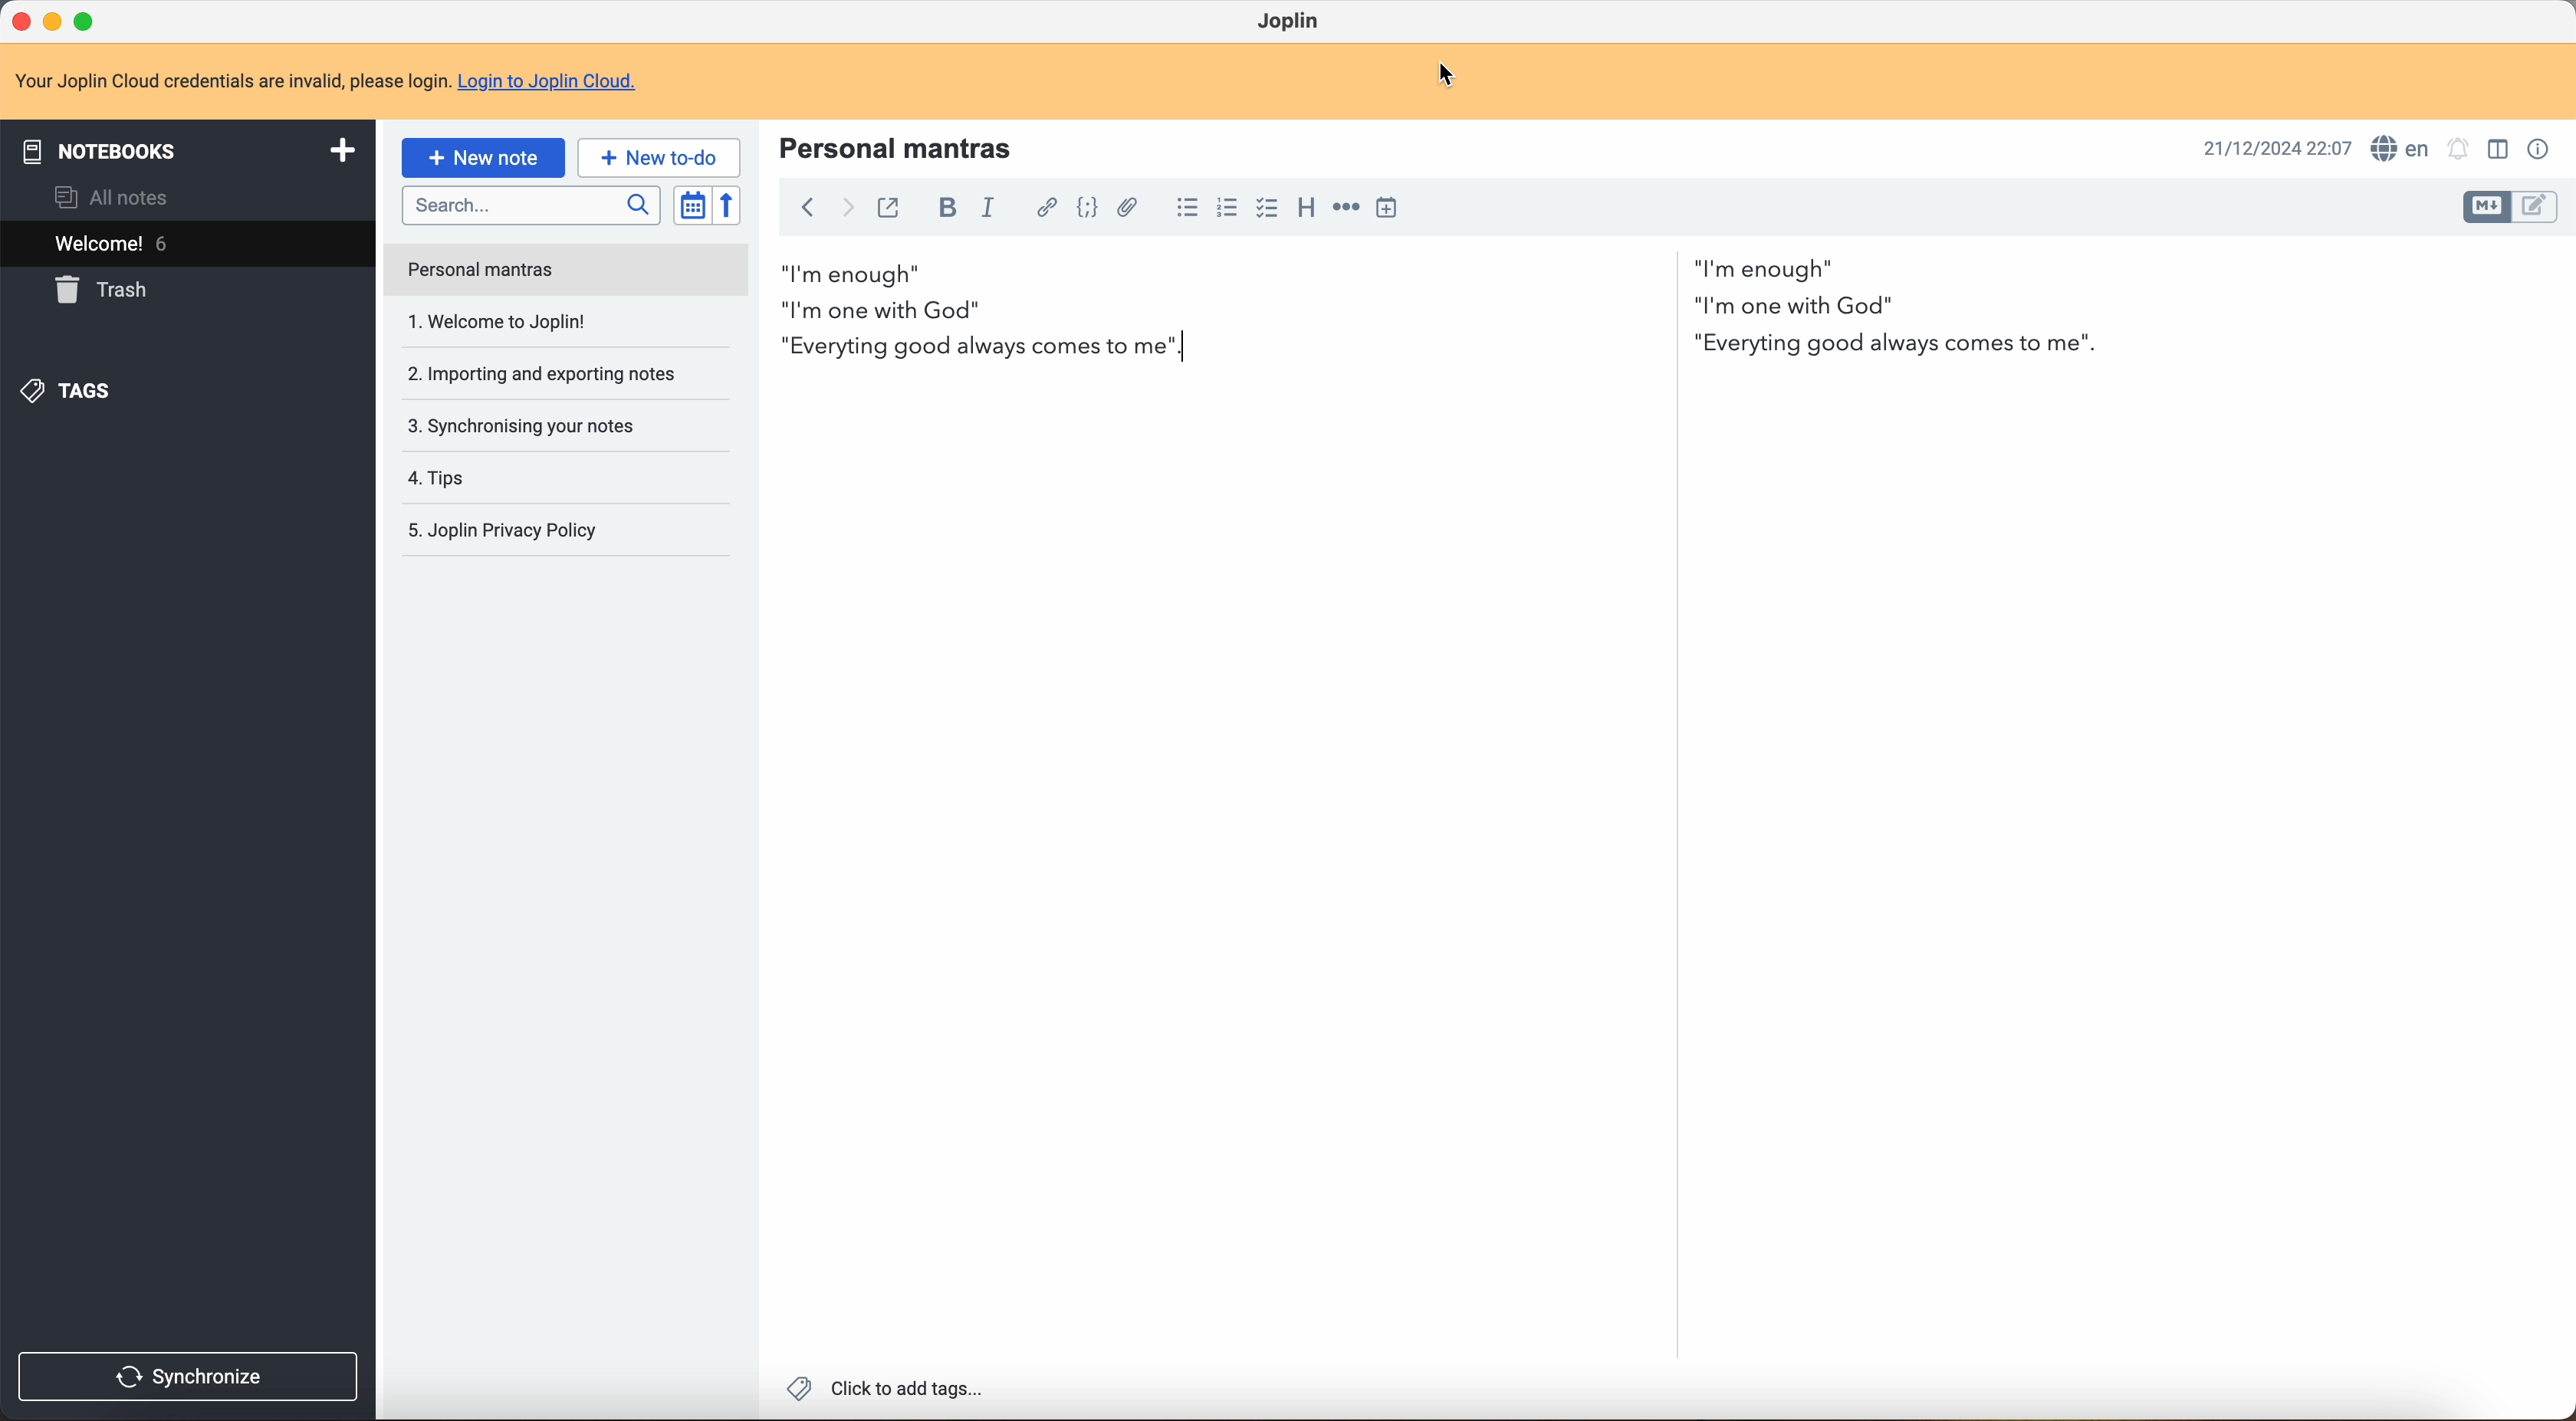 The width and height of the screenshot is (2576, 1421). What do you see at coordinates (53, 20) in the screenshot?
I see `minimize program` at bounding box center [53, 20].